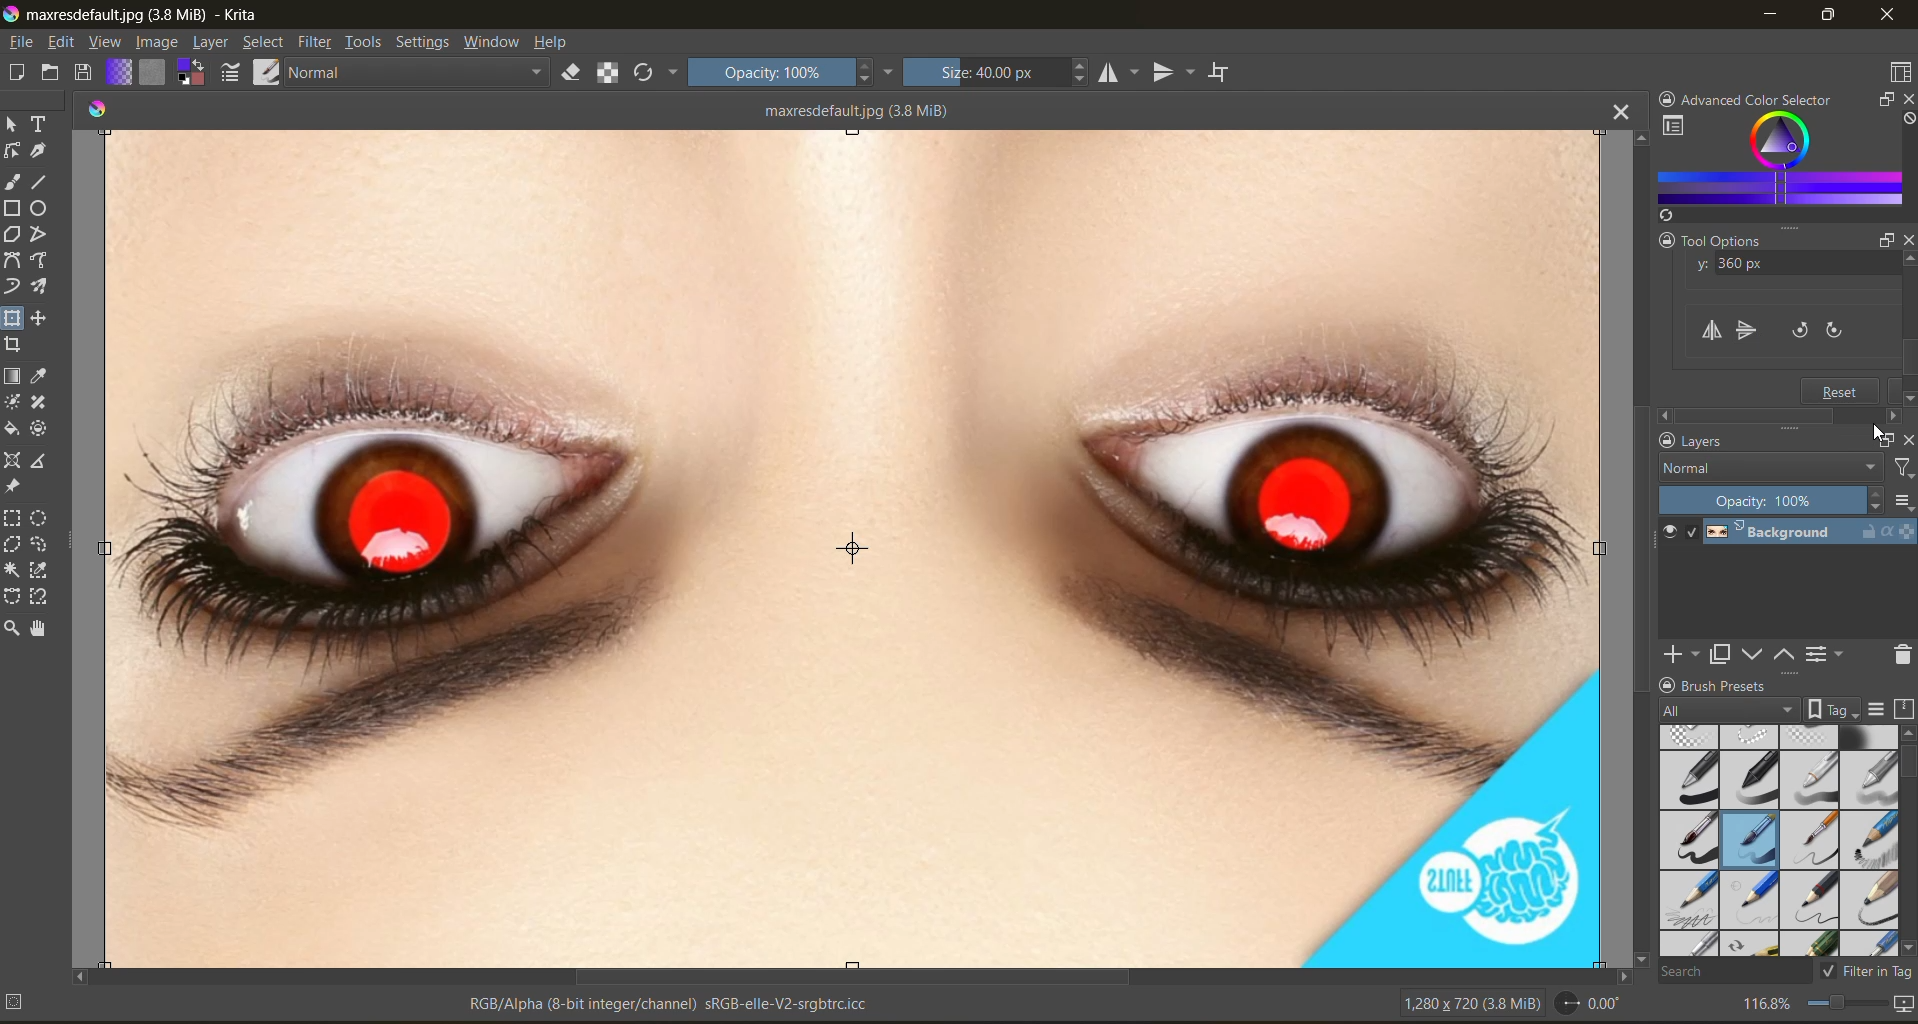  Describe the element at coordinates (442, 1006) in the screenshot. I see `metadata` at that location.